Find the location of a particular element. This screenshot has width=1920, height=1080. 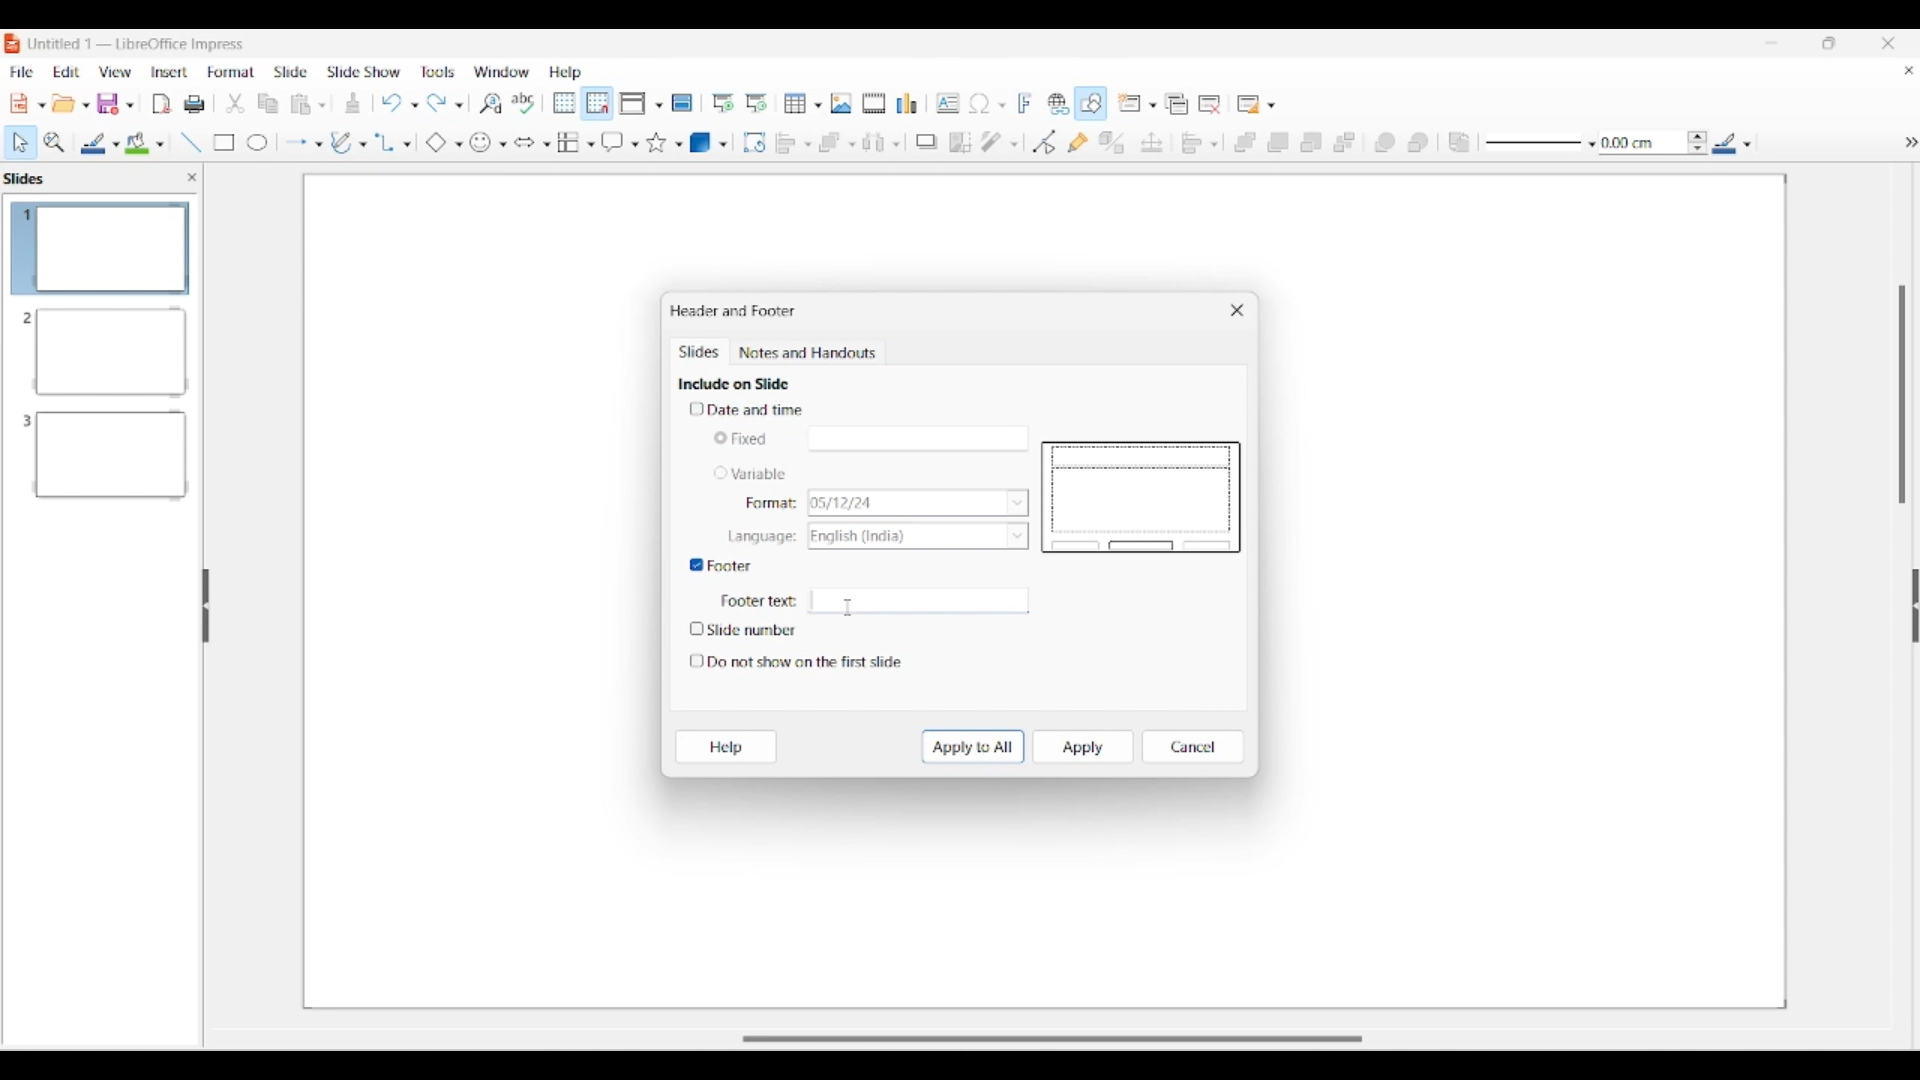

3D object options is located at coordinates (708, 143).